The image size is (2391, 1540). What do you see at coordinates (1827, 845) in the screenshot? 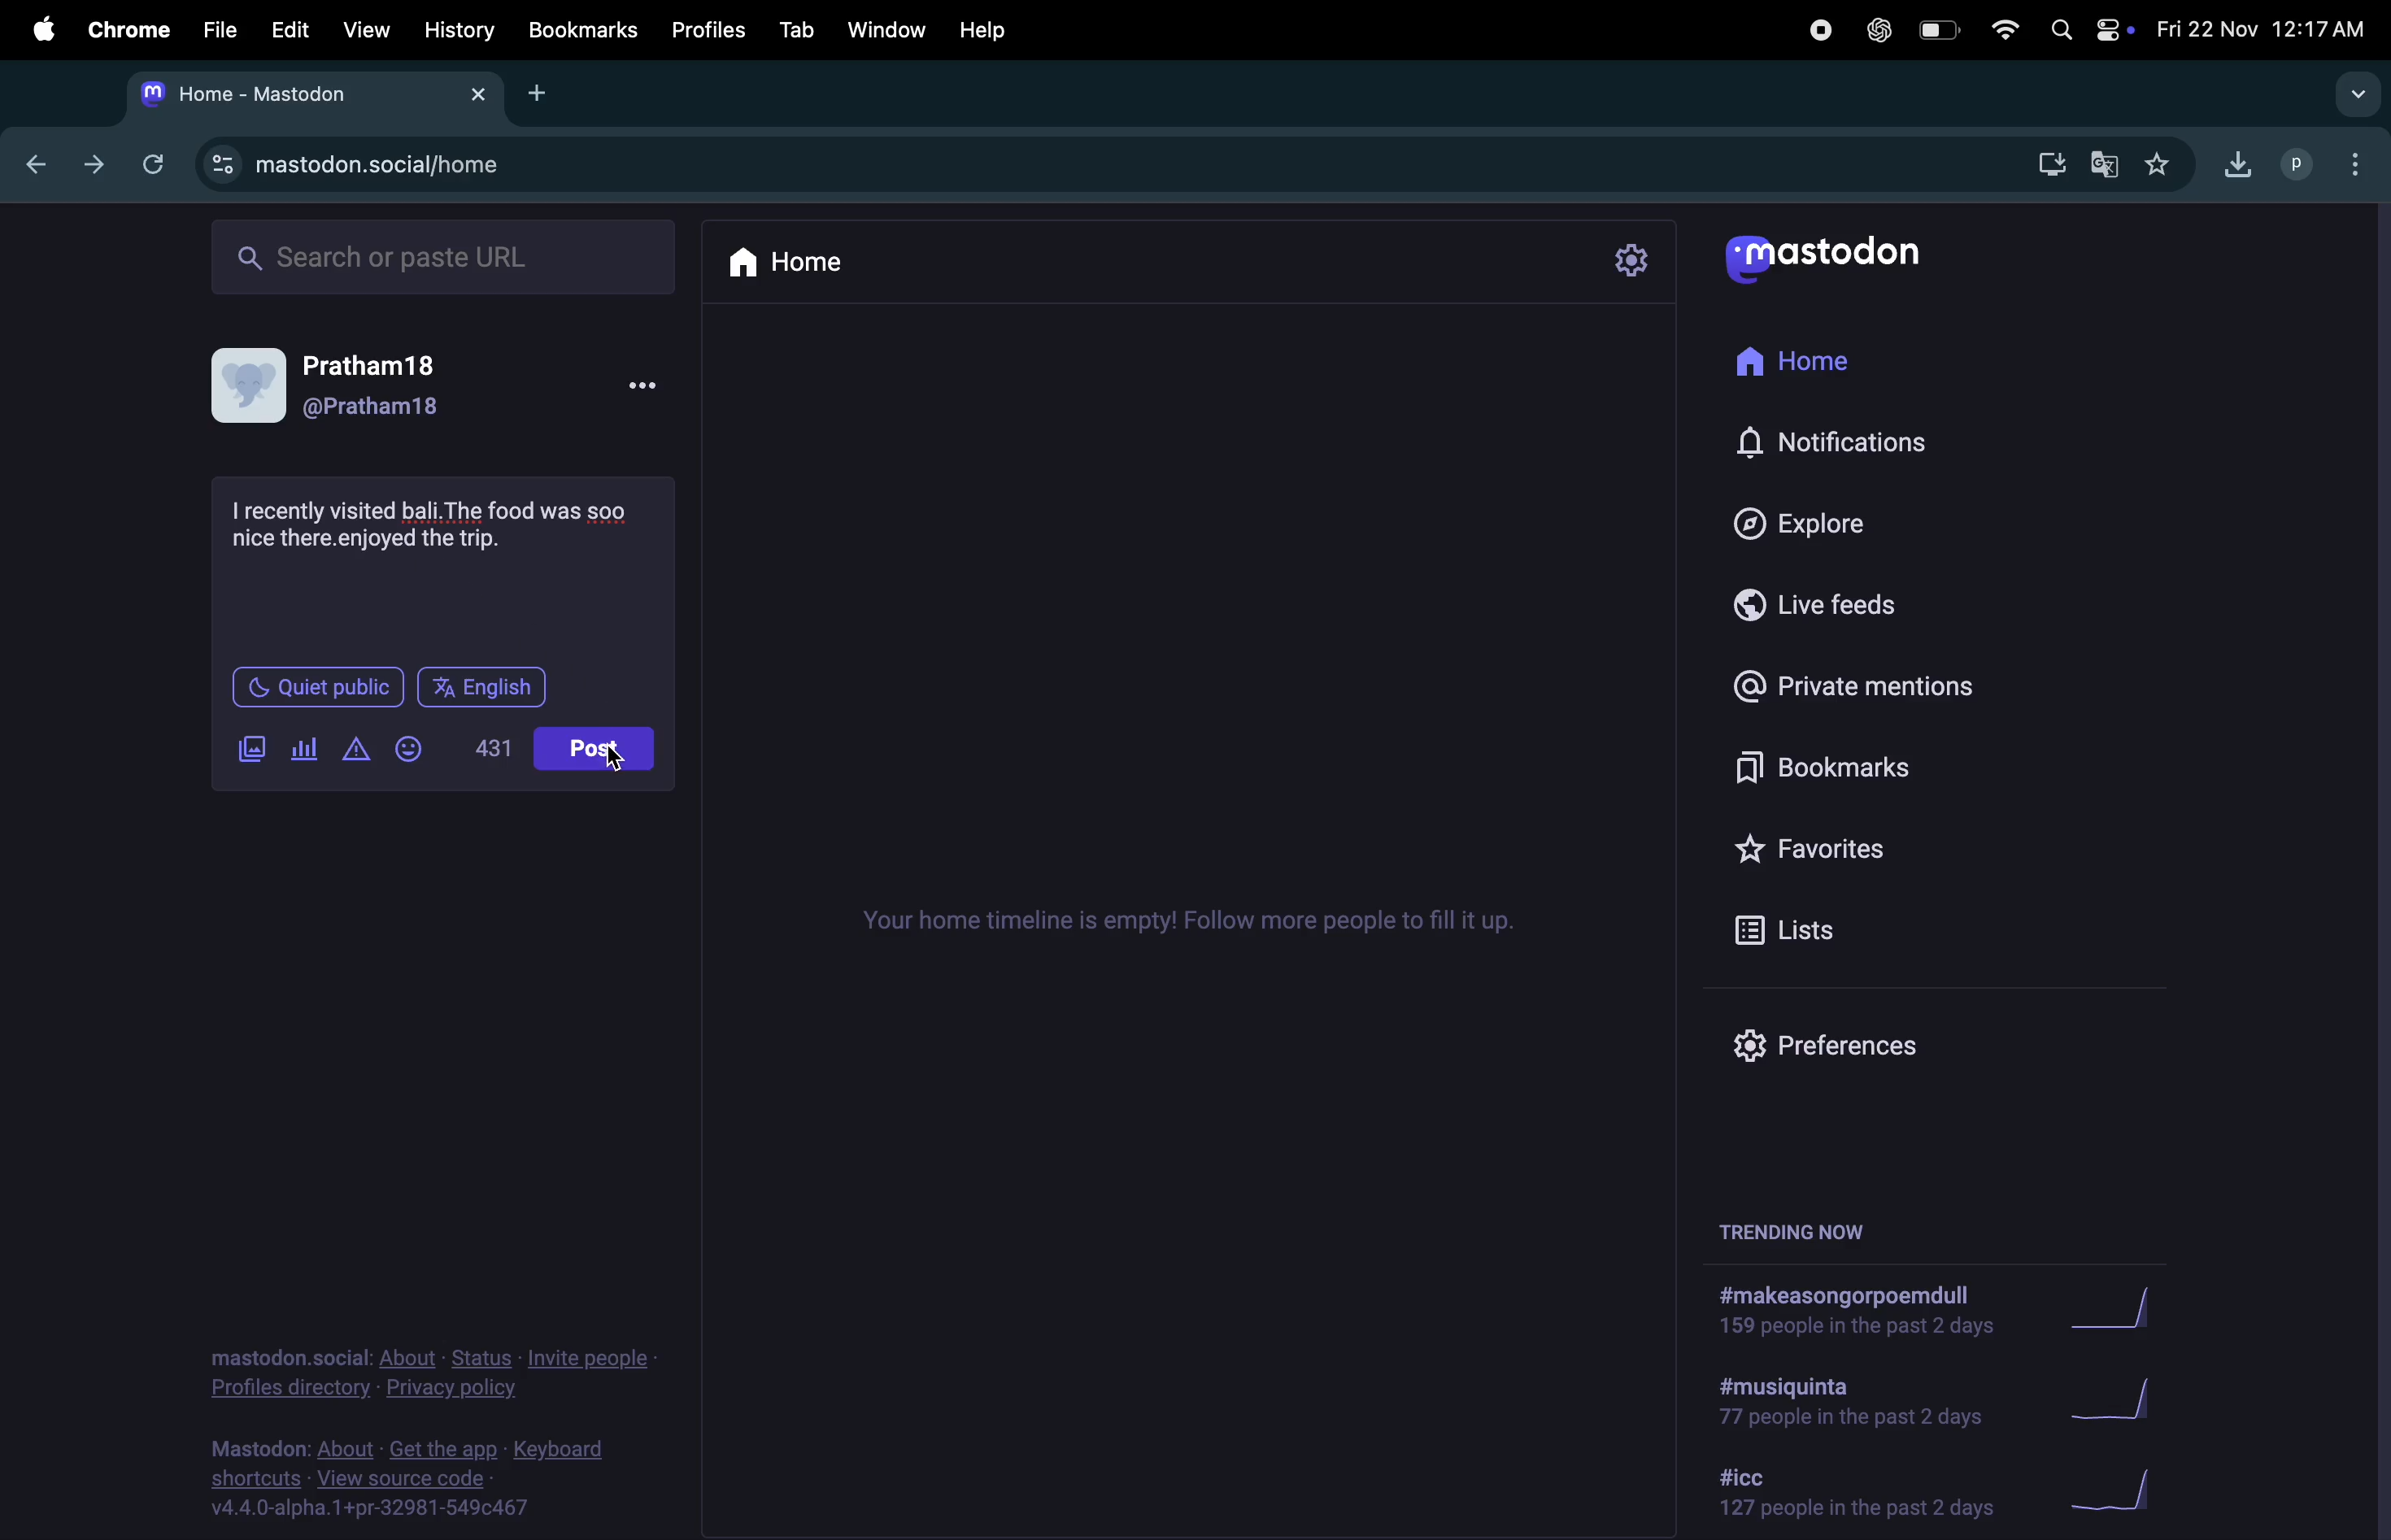
I see `favourites` at bounding box center [1827, 845].